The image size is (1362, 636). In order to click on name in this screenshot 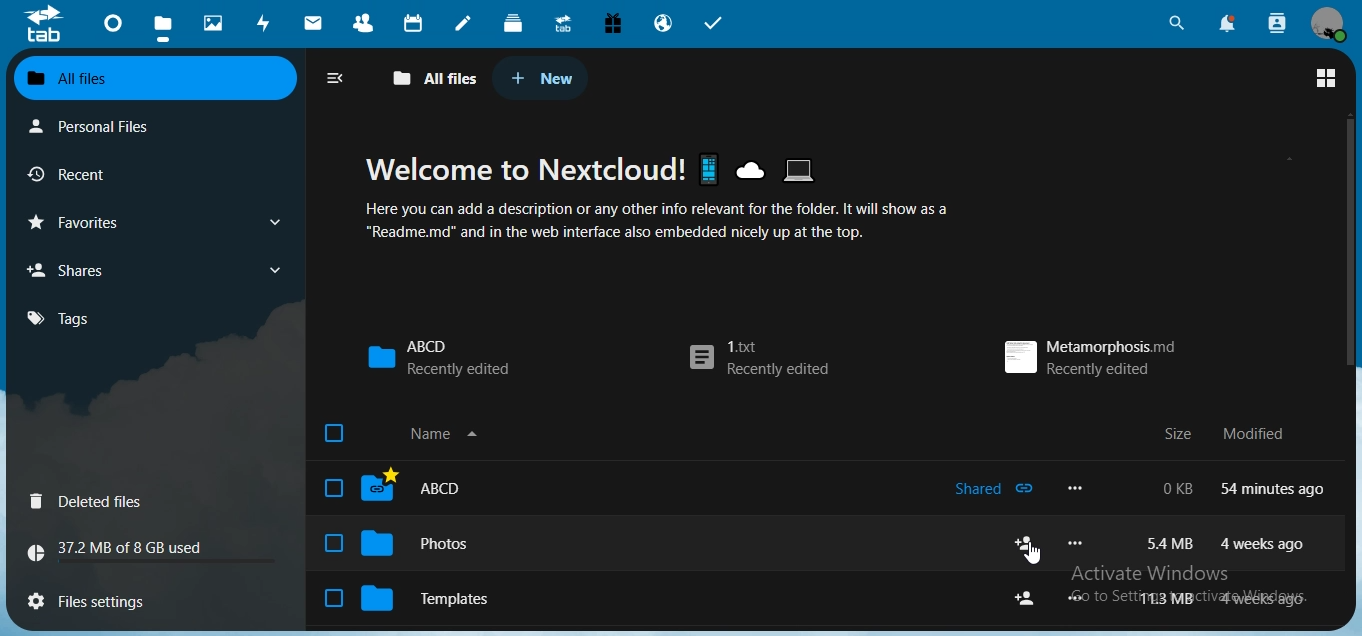, I will do `click(450, 436)`.